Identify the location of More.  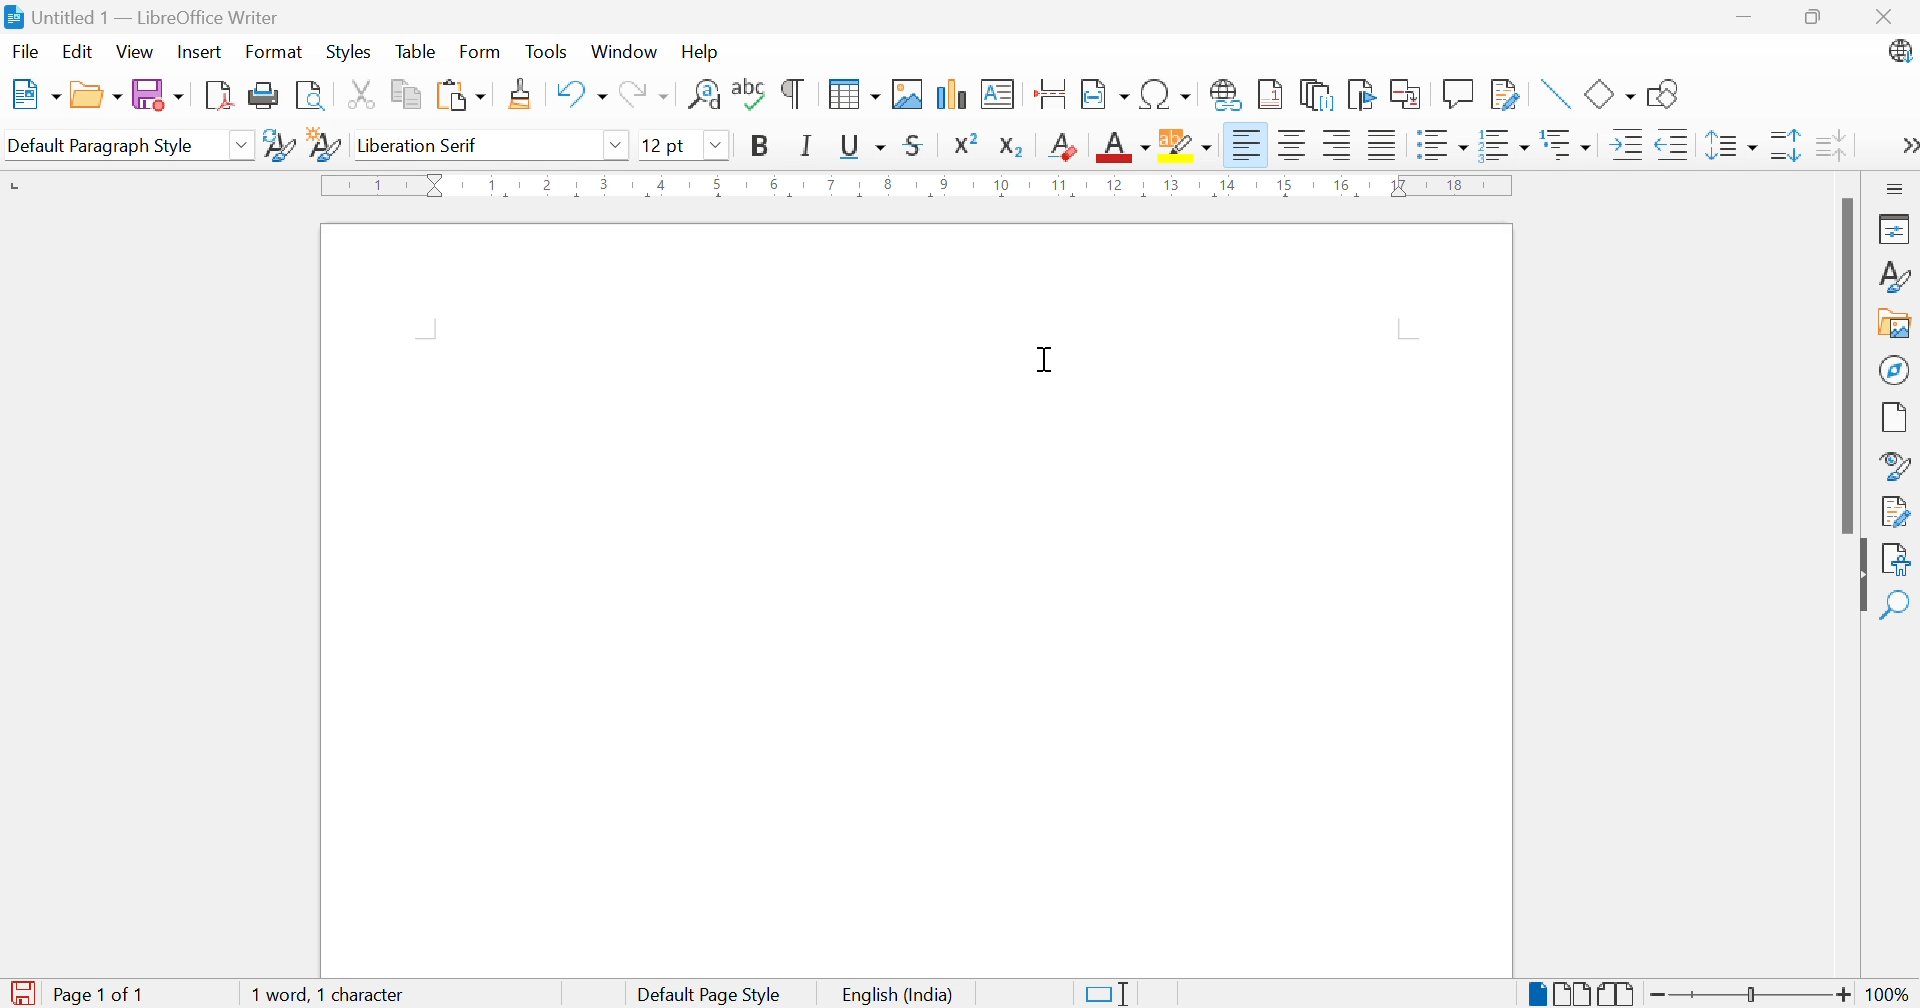
(1906, 145).